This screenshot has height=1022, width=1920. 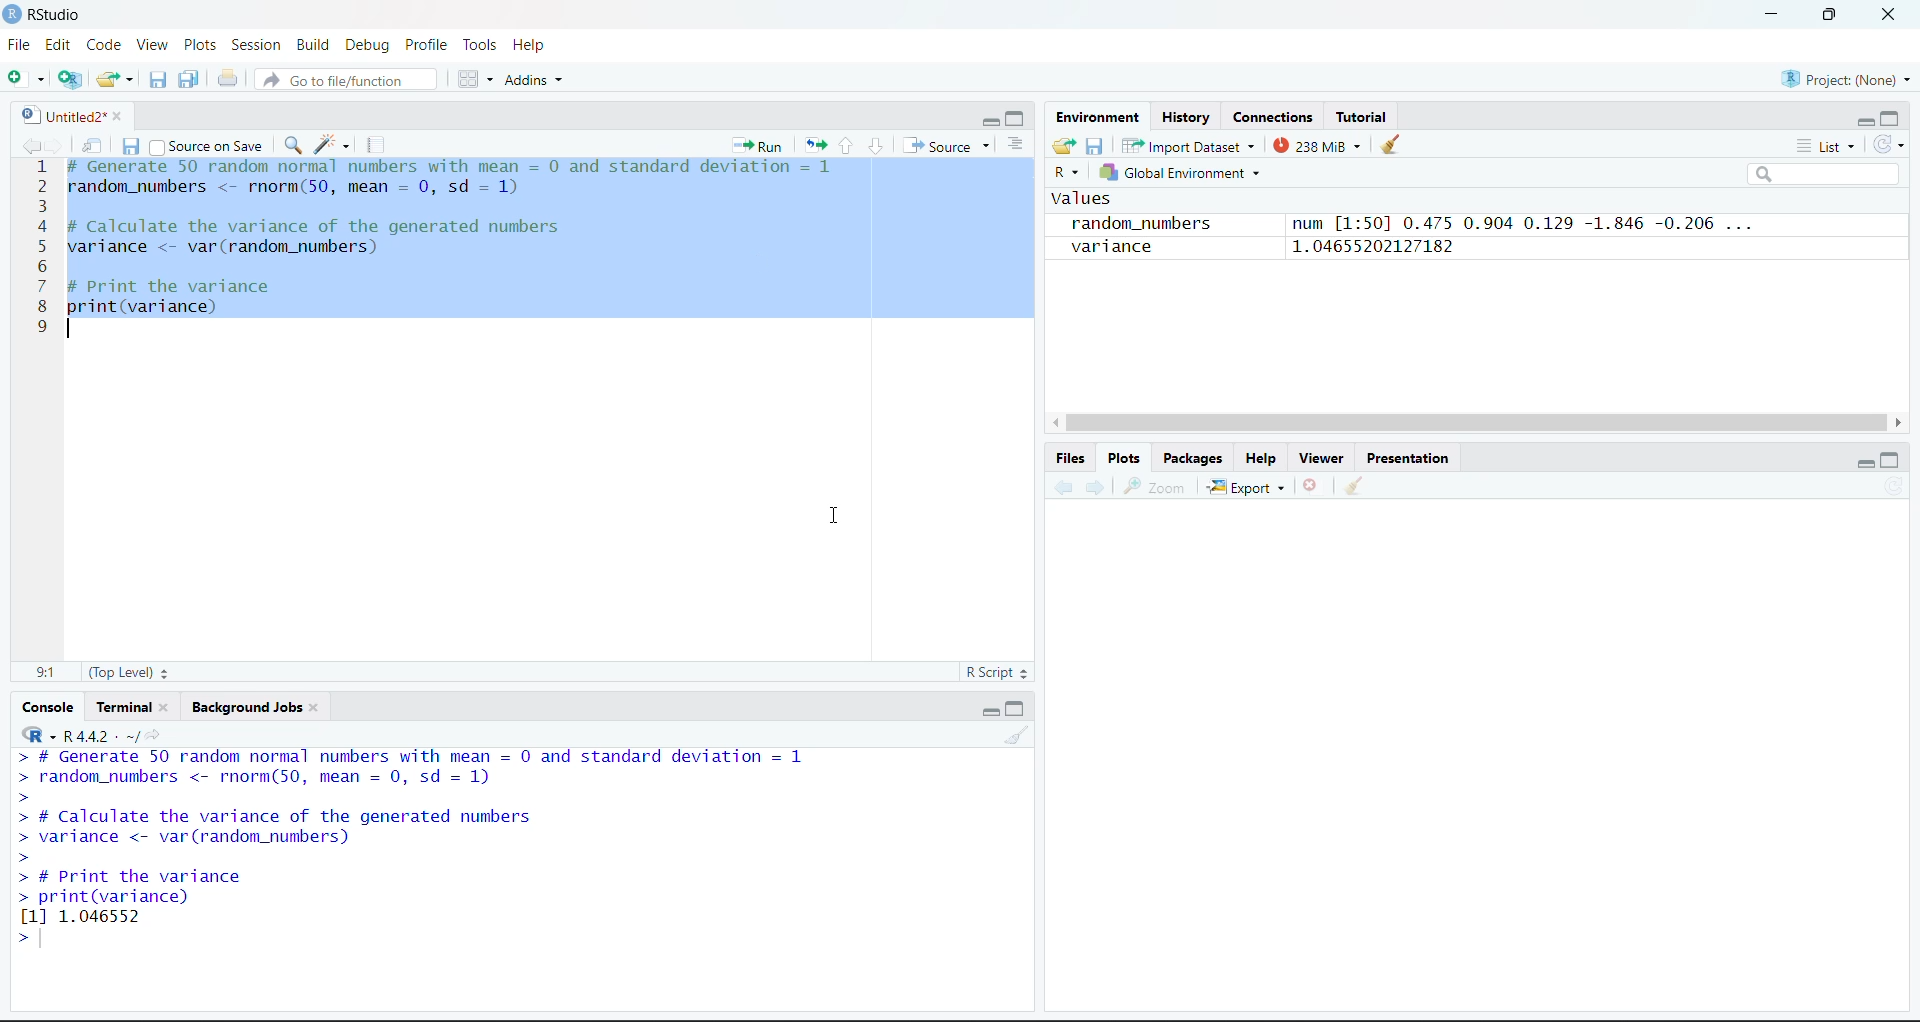 I want to click on minimize, so click(x=988, y=121).